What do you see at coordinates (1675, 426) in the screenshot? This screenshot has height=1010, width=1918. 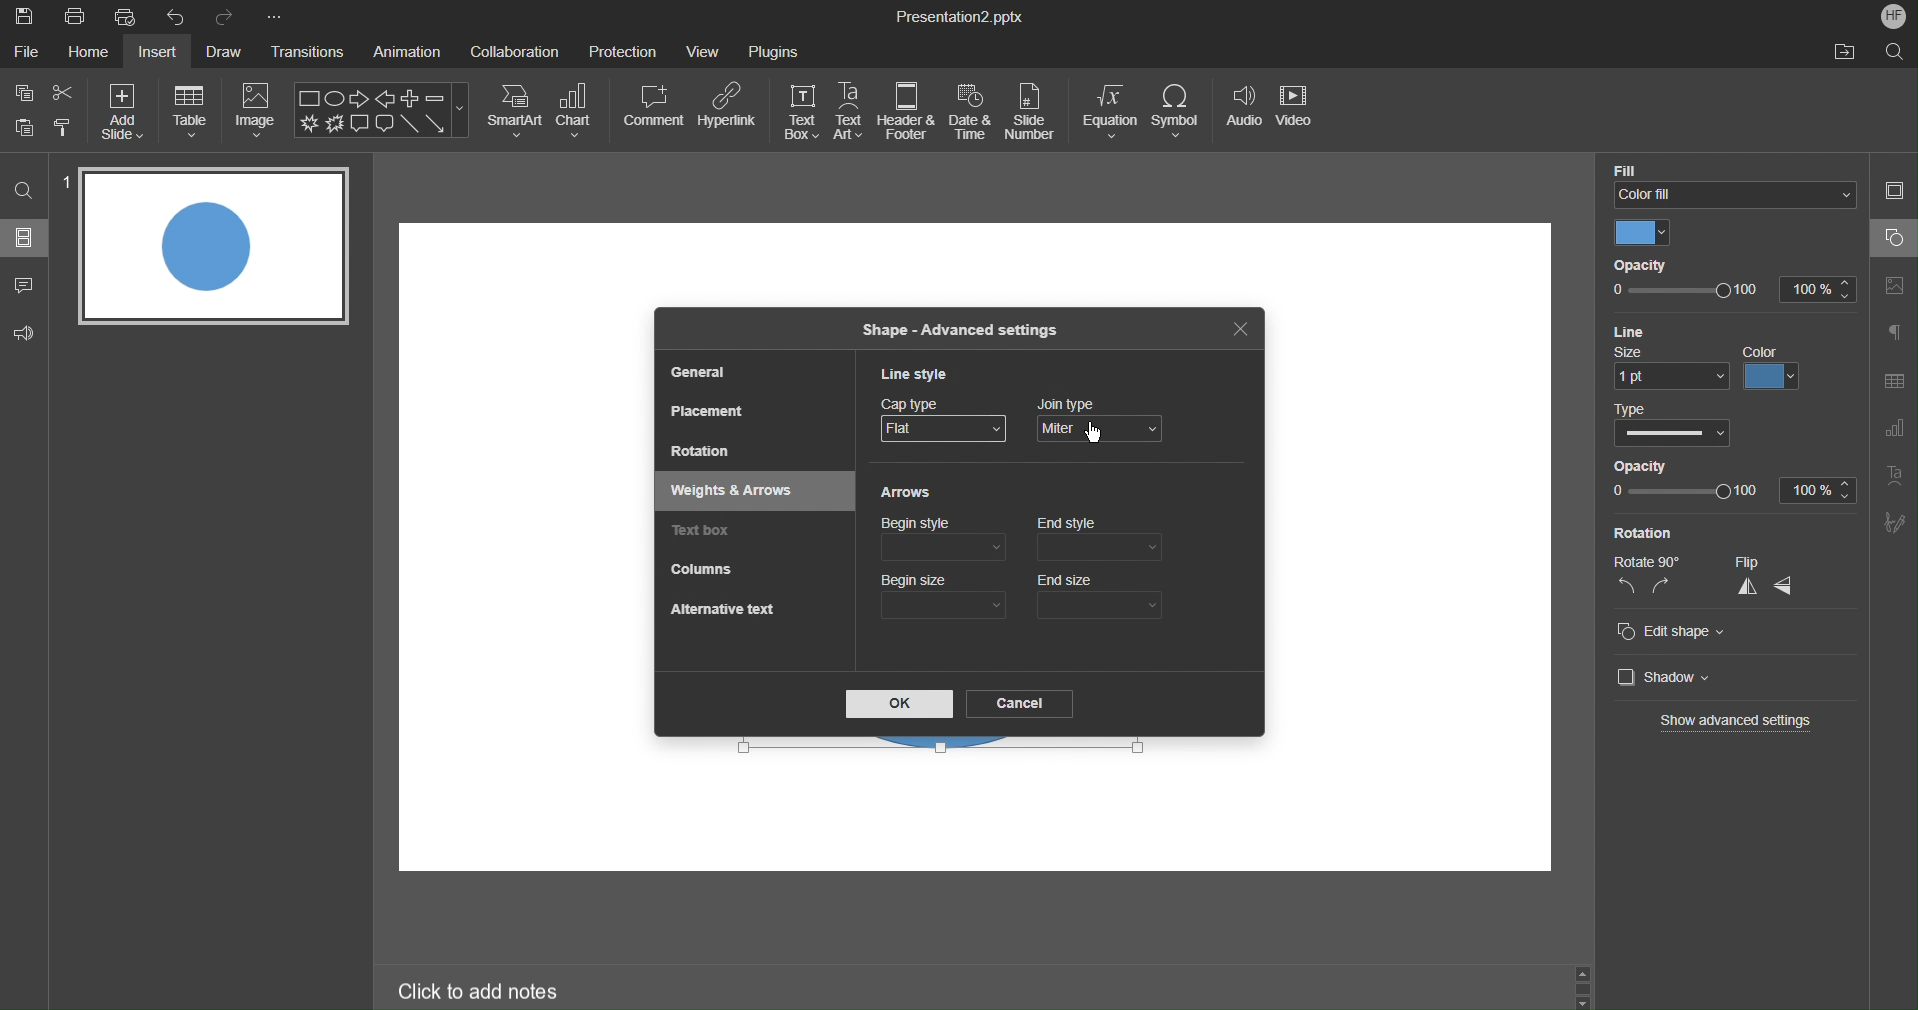 I see `Type` at bounding box center [1675, 426].